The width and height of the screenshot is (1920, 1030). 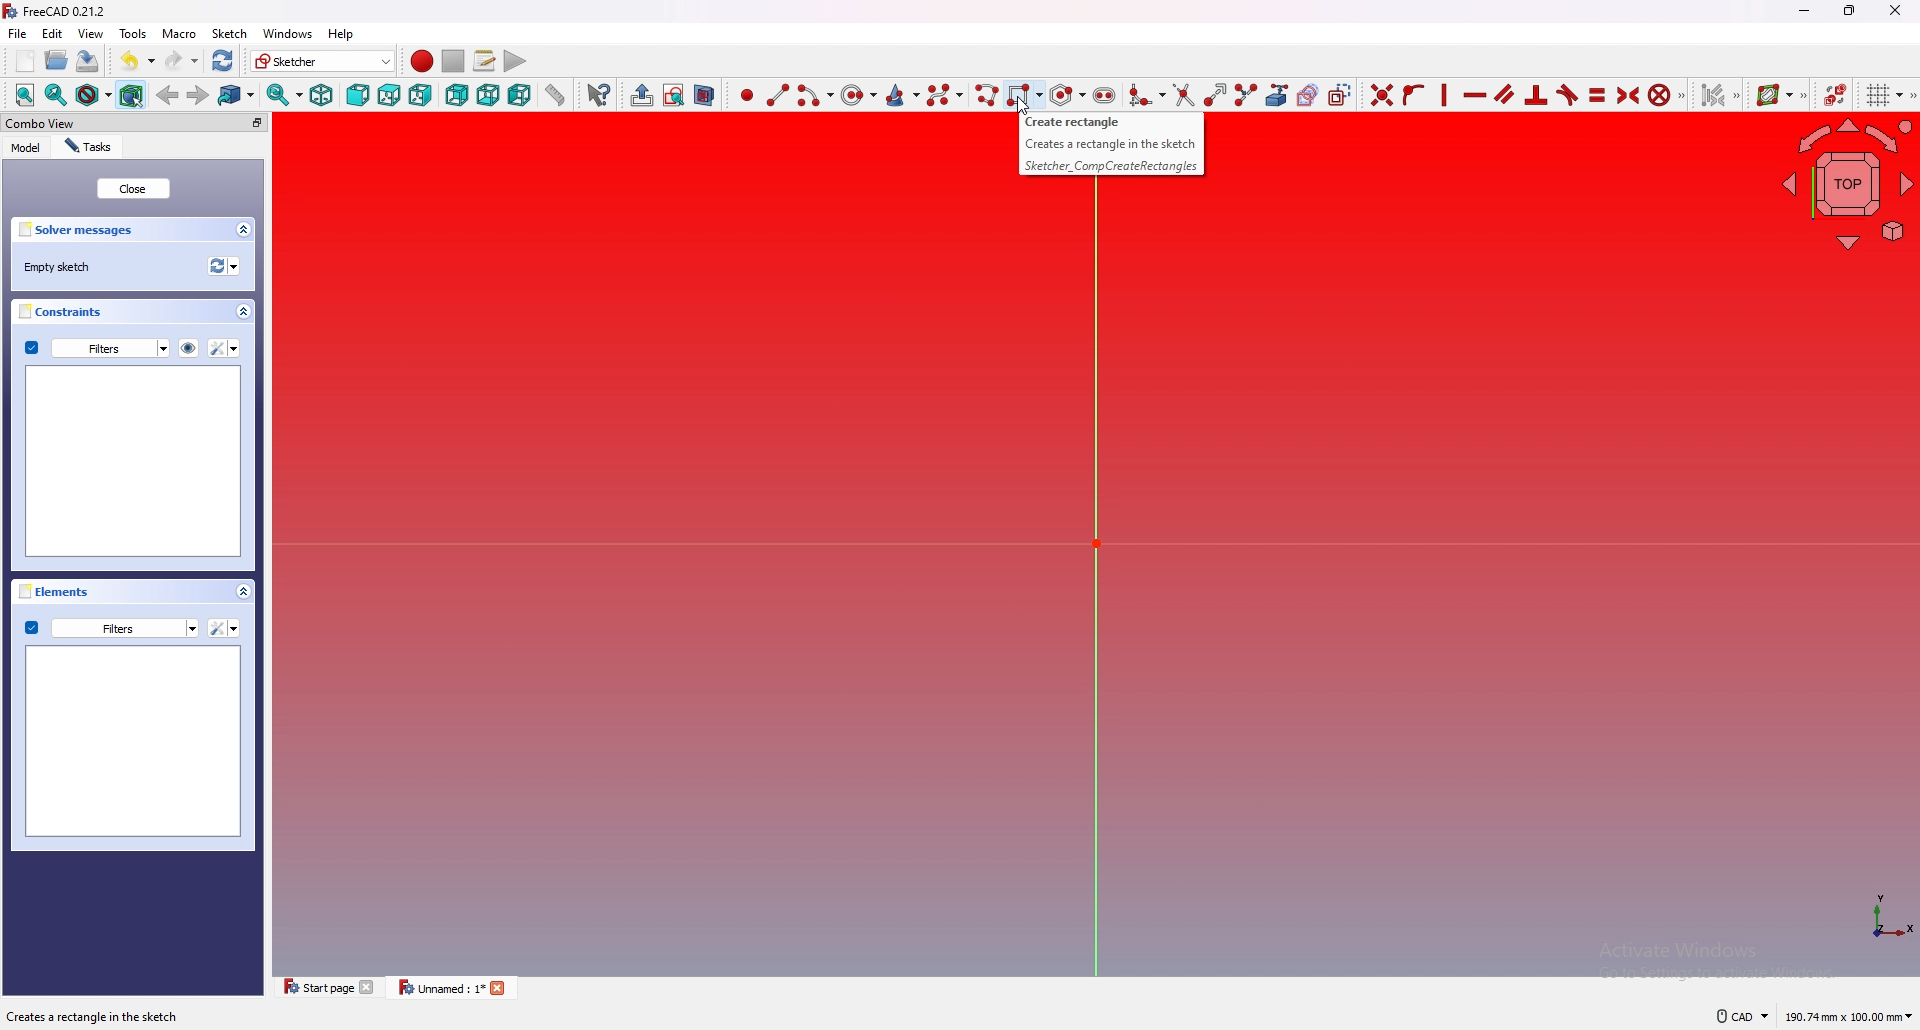 What do you see at coordinates (242, 311) in the screenshot?
I see `collapse` at bounding box center [242, 311].